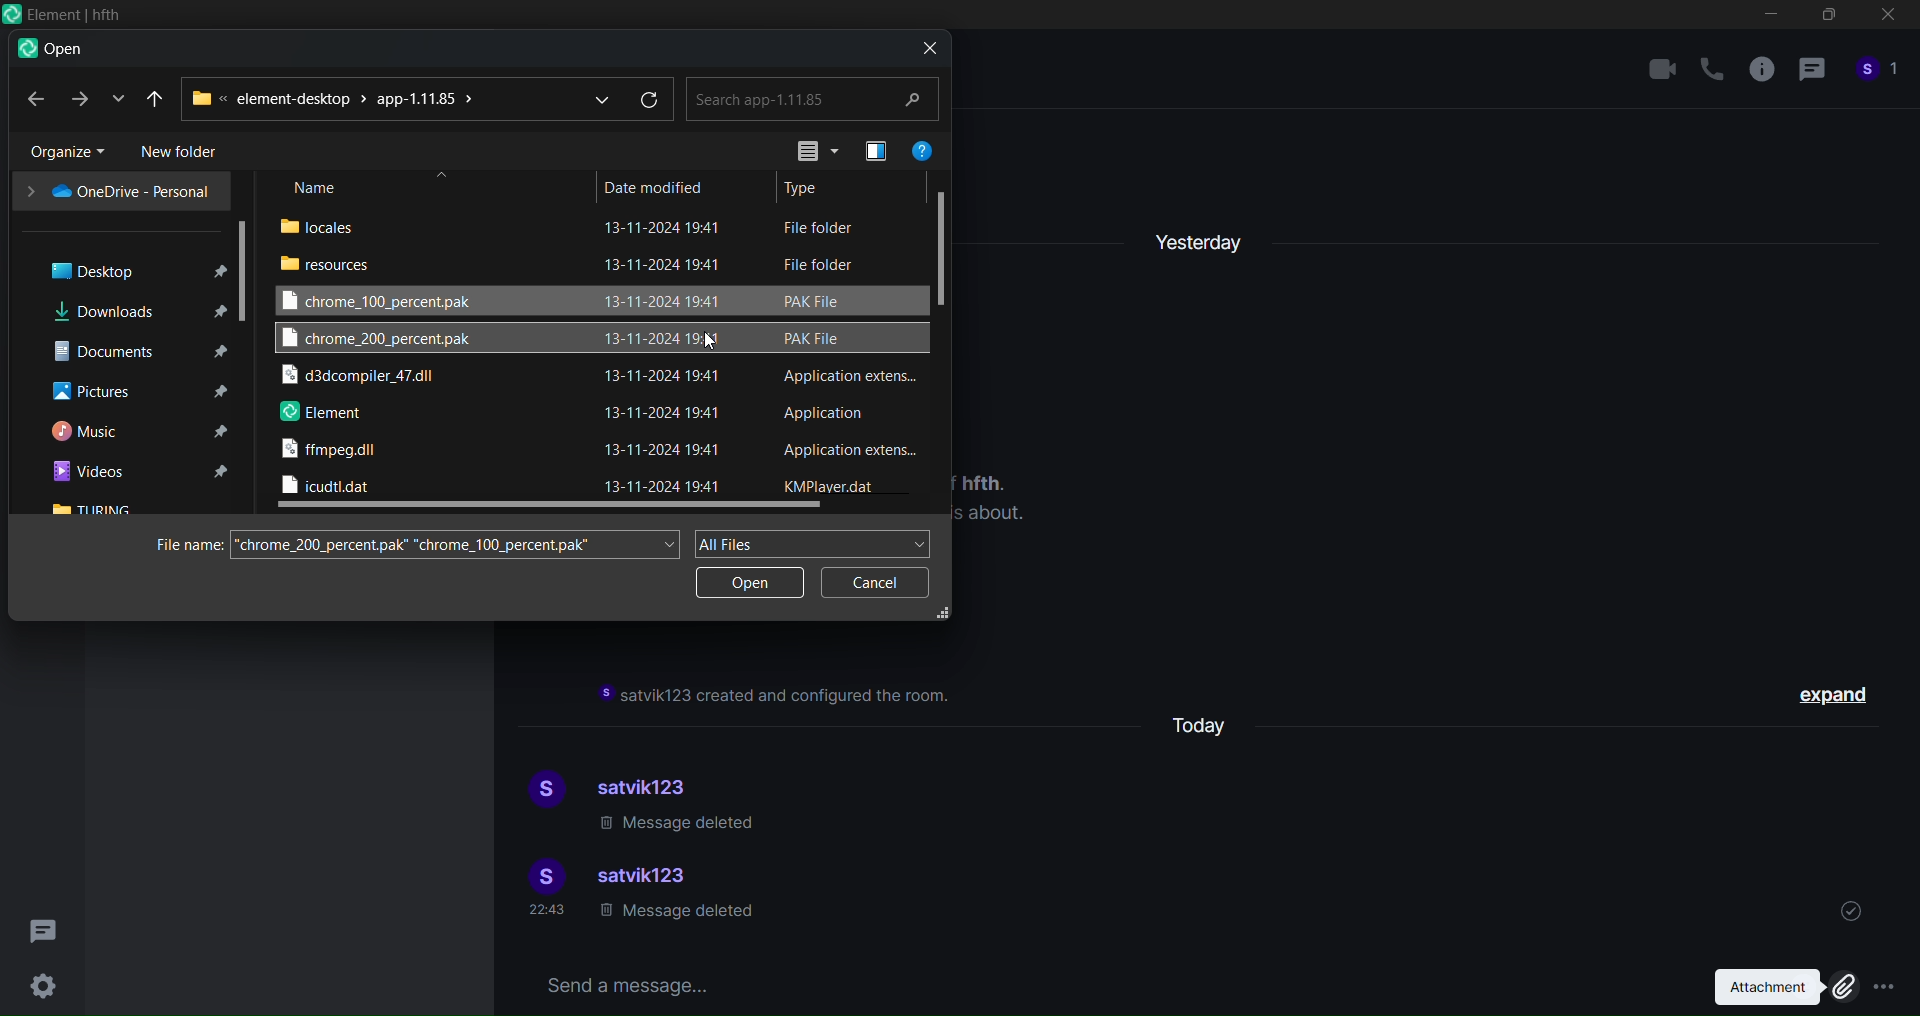  What do you see at coordinates (1778, 987) in the screenshot?
I see `attachment` at bounding box center [1778, 987].